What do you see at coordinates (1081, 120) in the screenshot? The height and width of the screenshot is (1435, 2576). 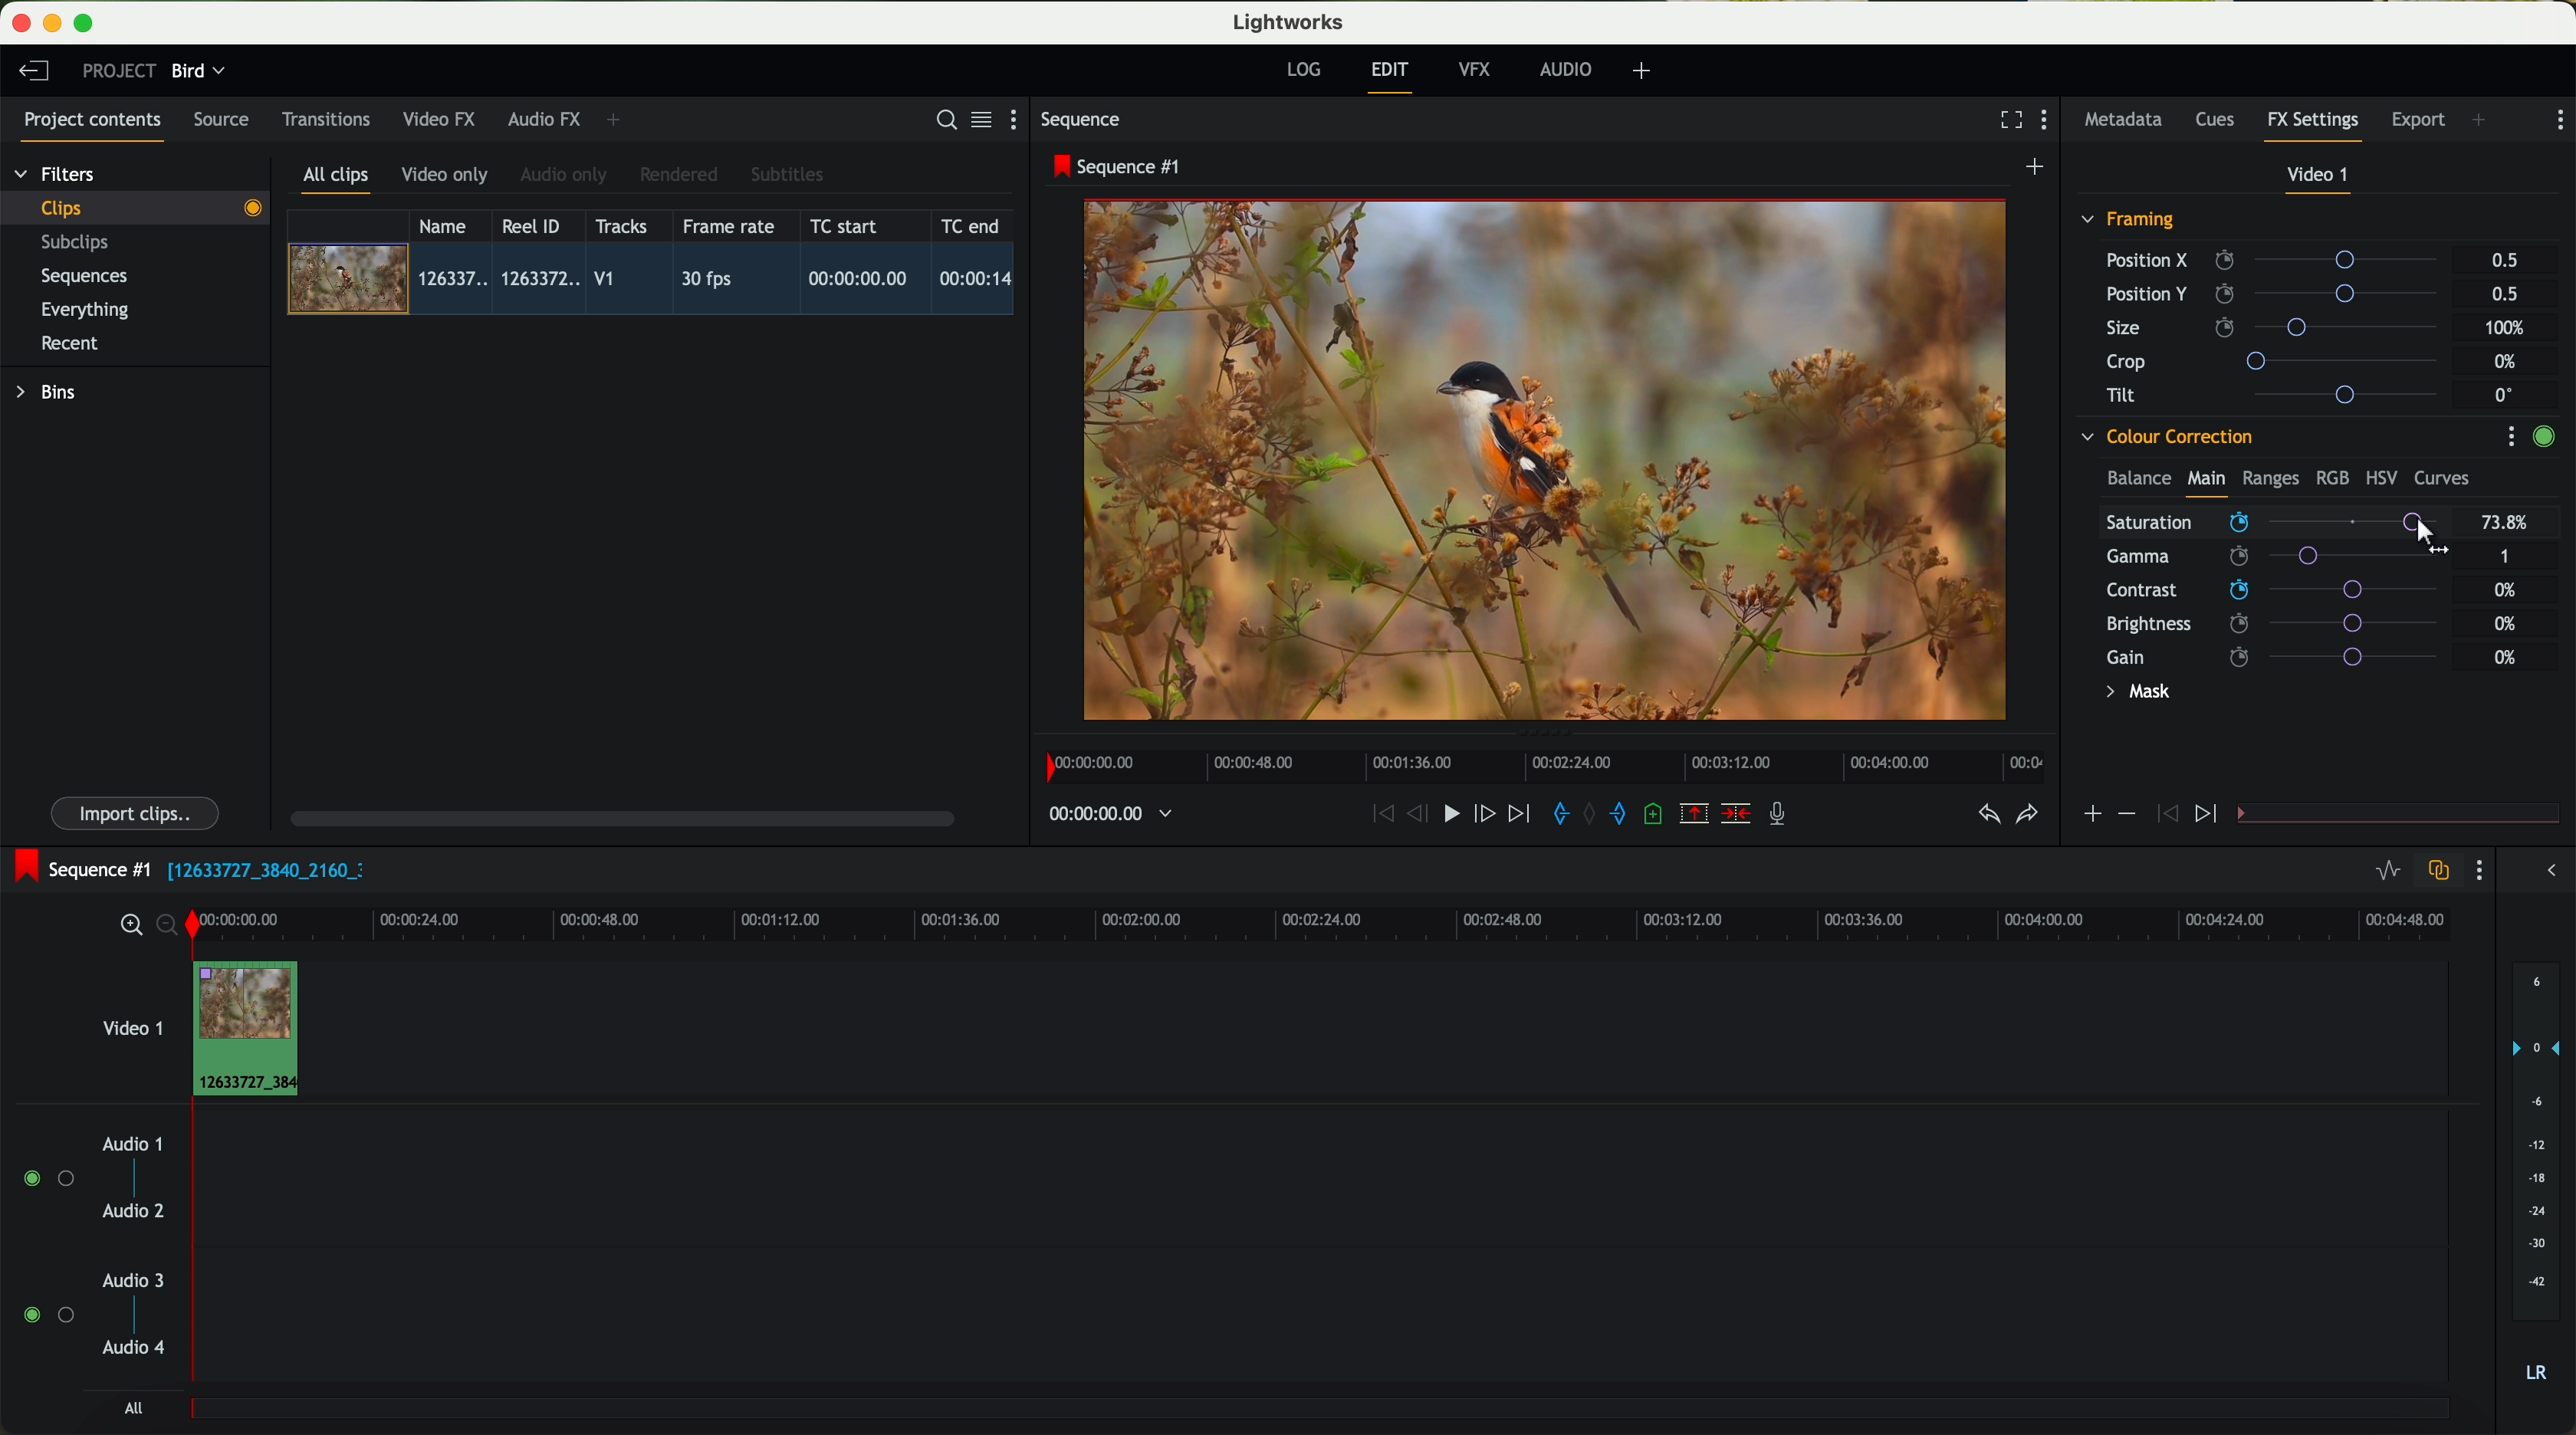 I see `sequence` at bounding box center [1081, 120].